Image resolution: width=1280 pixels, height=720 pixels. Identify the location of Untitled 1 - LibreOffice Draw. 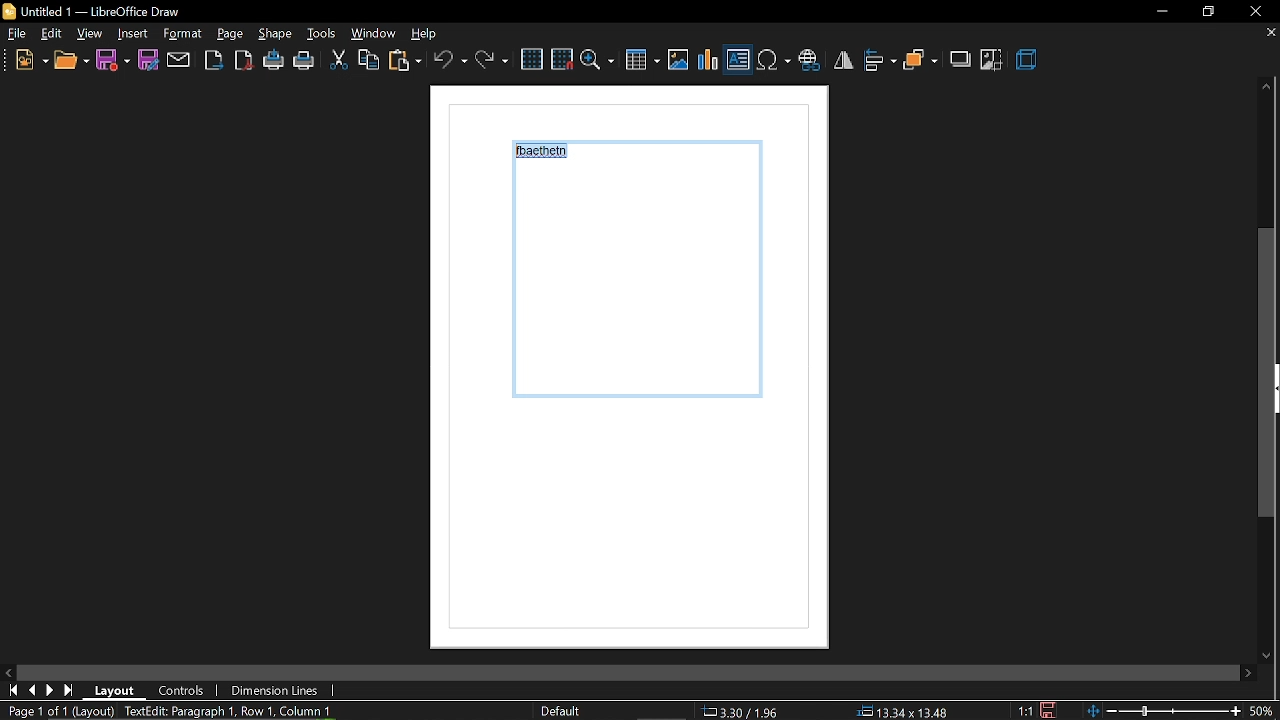
(92, 10).